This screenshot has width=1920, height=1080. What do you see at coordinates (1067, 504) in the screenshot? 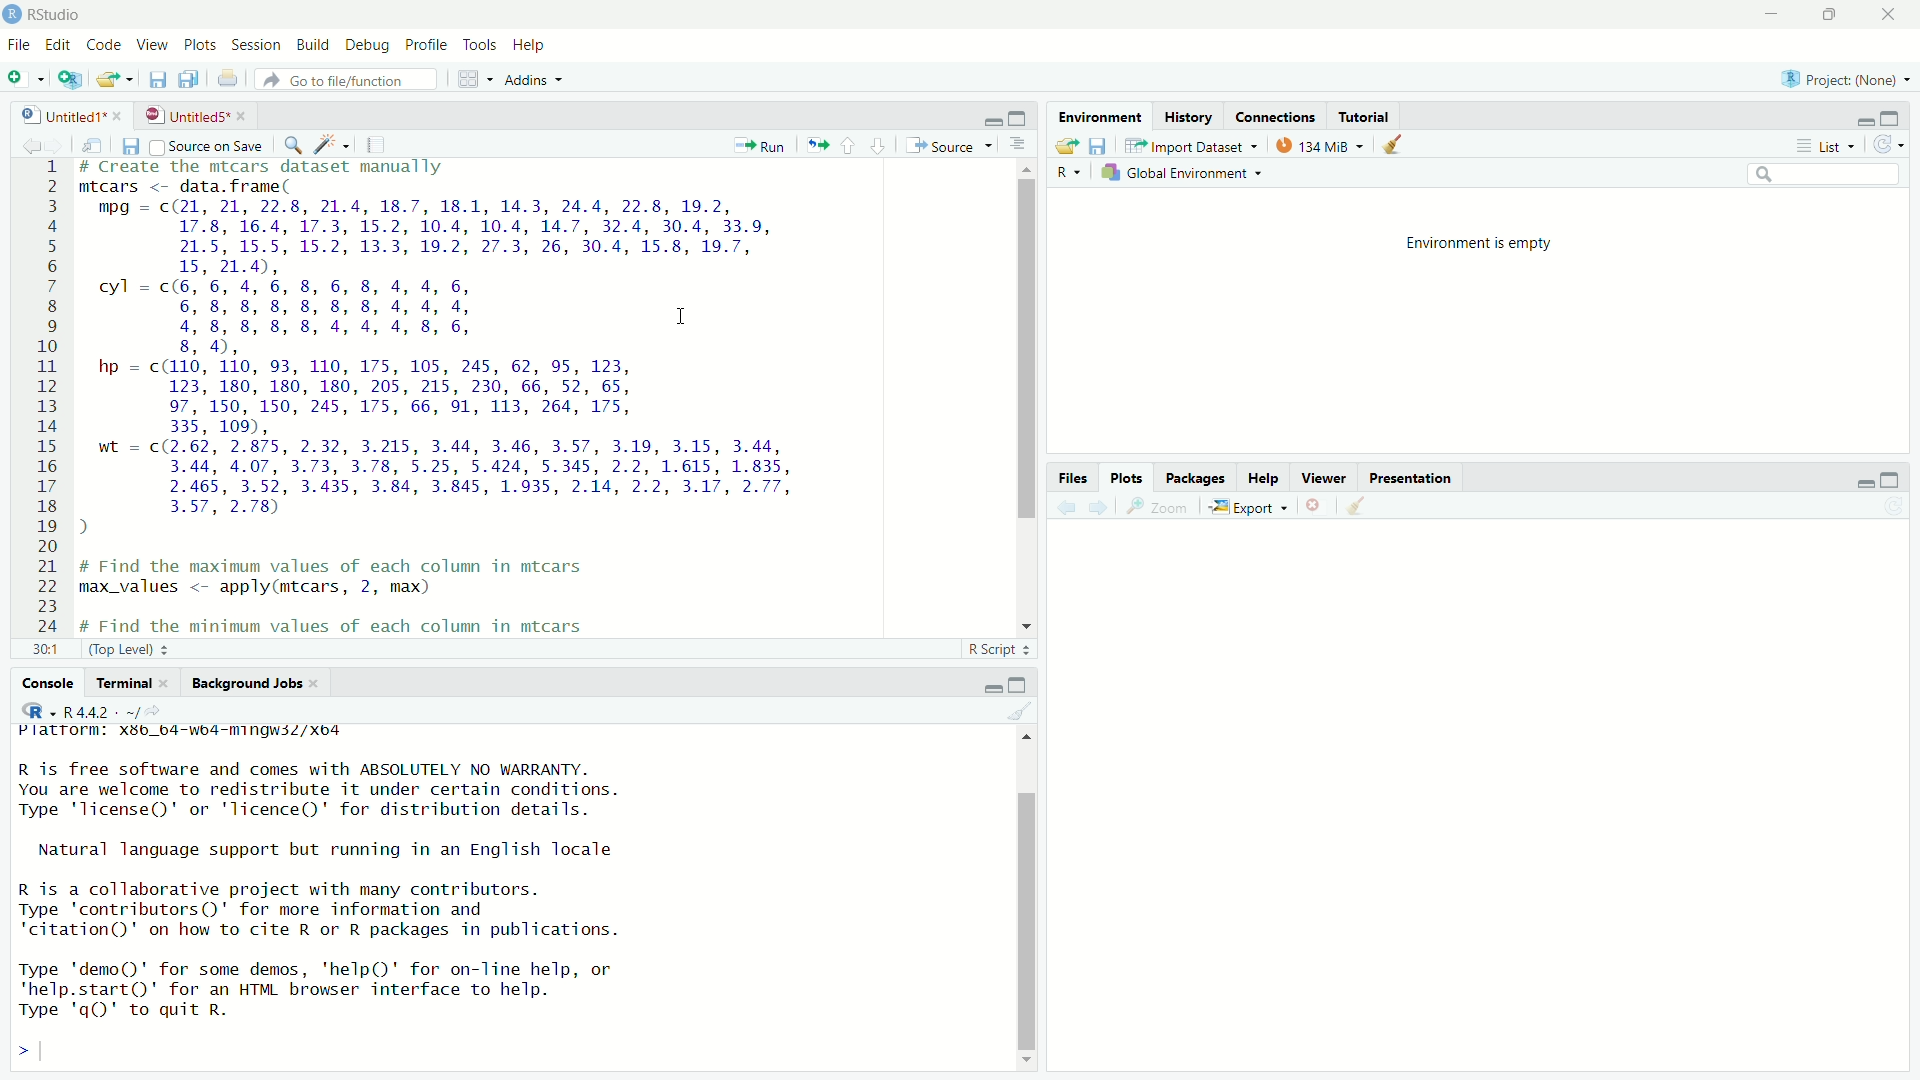
I see `back` at bounding box center [1067, 504].